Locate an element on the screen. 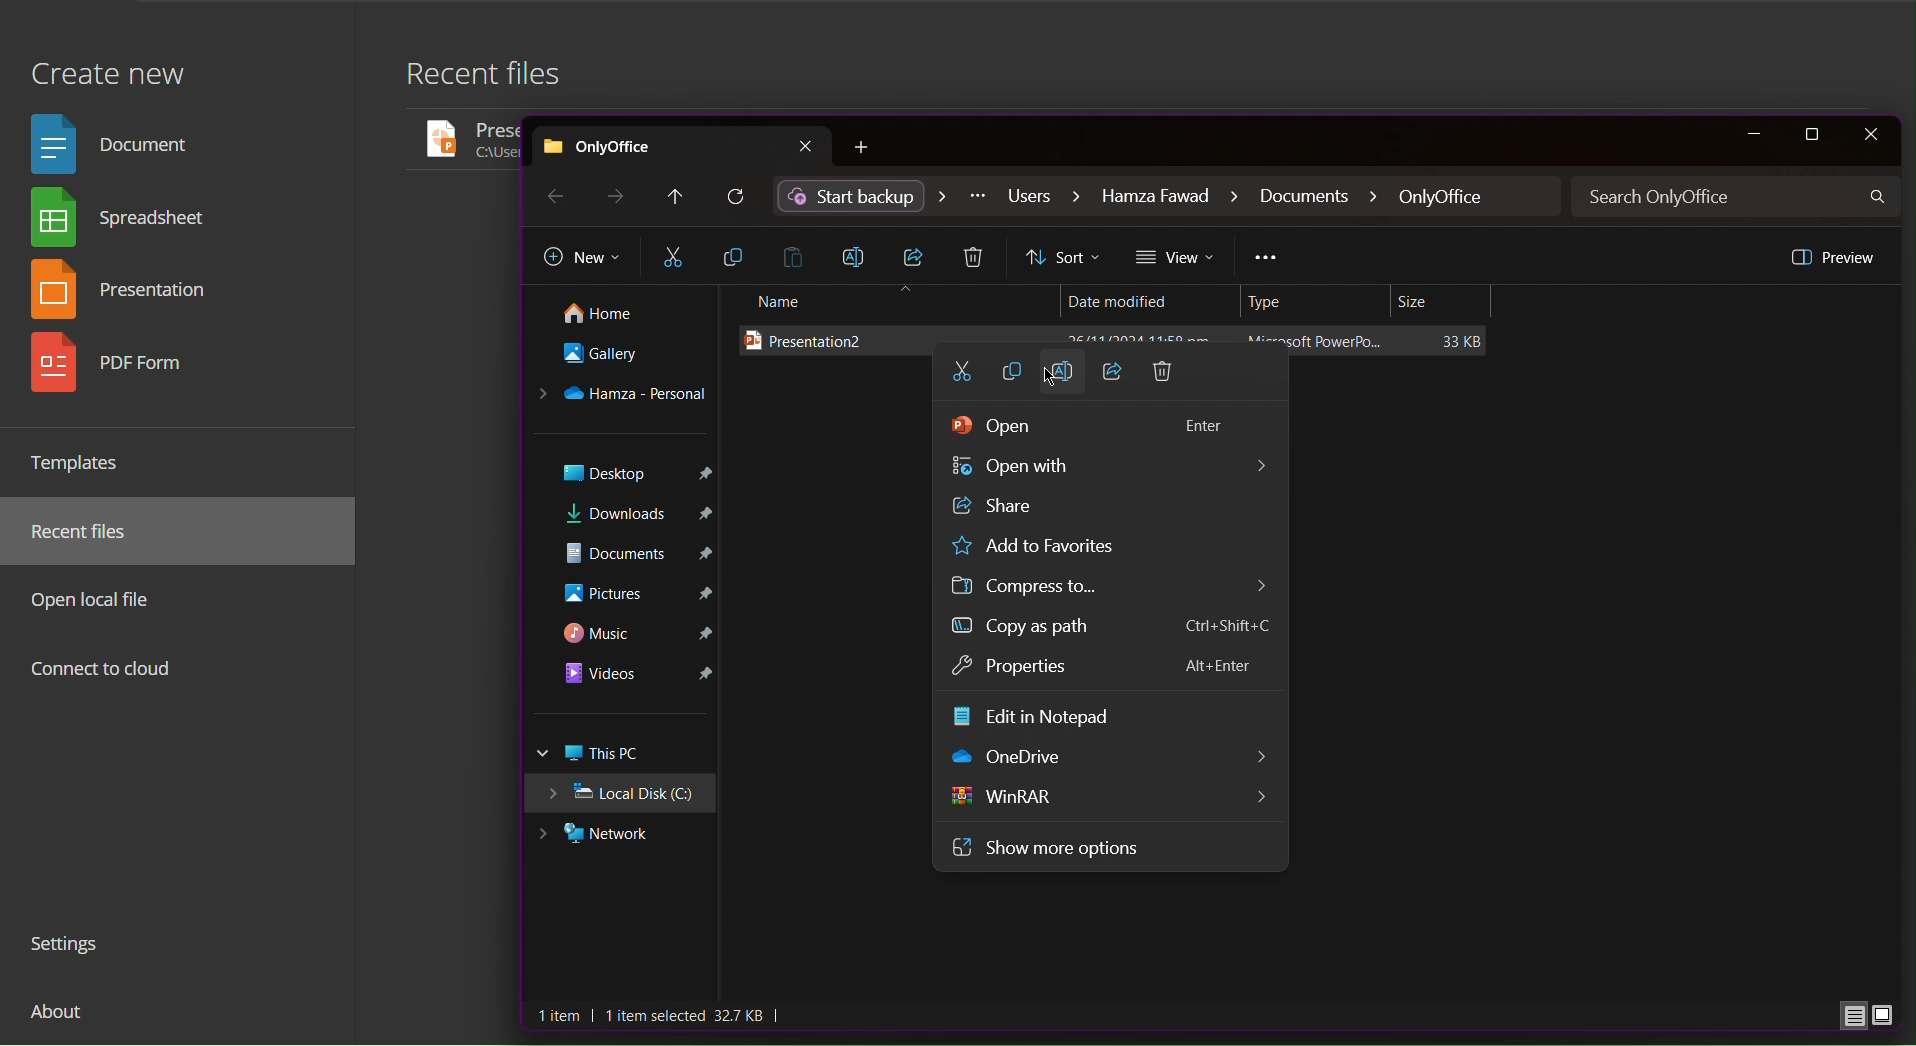 The height and width of the screenshot is (1046, 1916). Share is located at coordinates (1114, 383).